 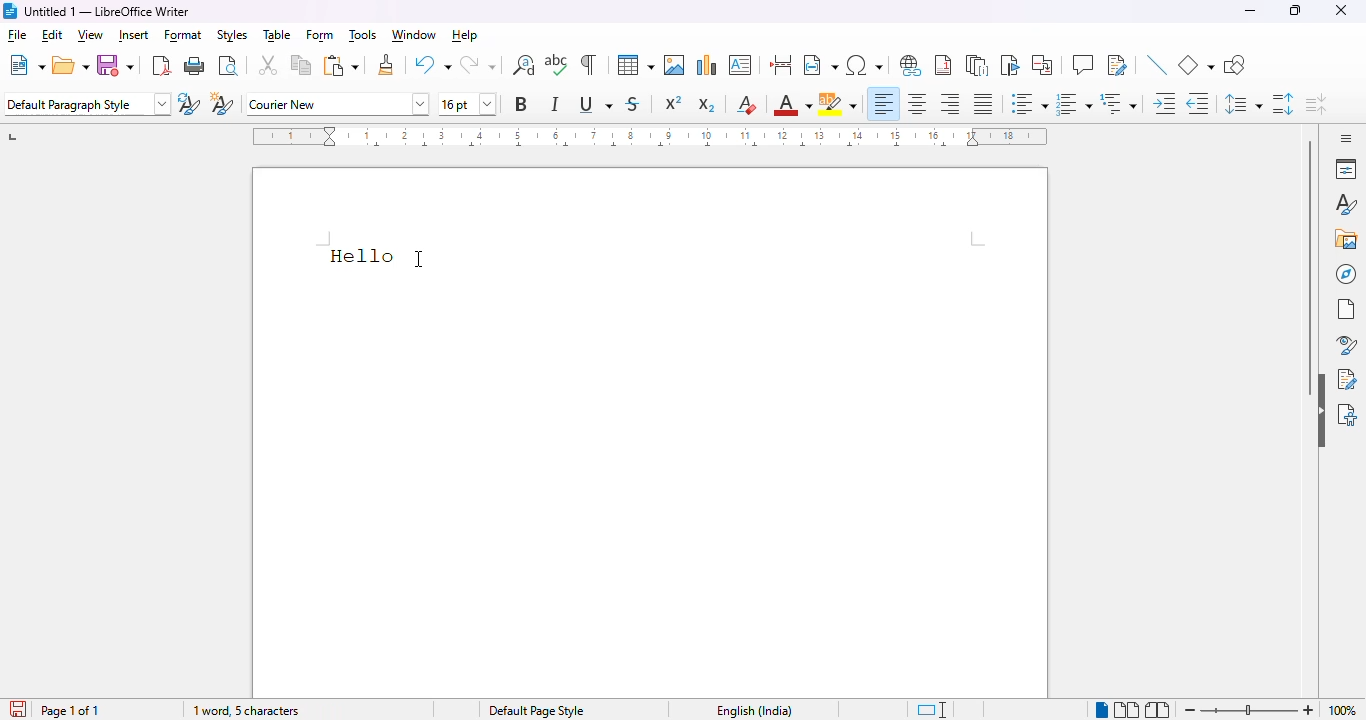 I want to click on align right, so click(x=951, y=104).